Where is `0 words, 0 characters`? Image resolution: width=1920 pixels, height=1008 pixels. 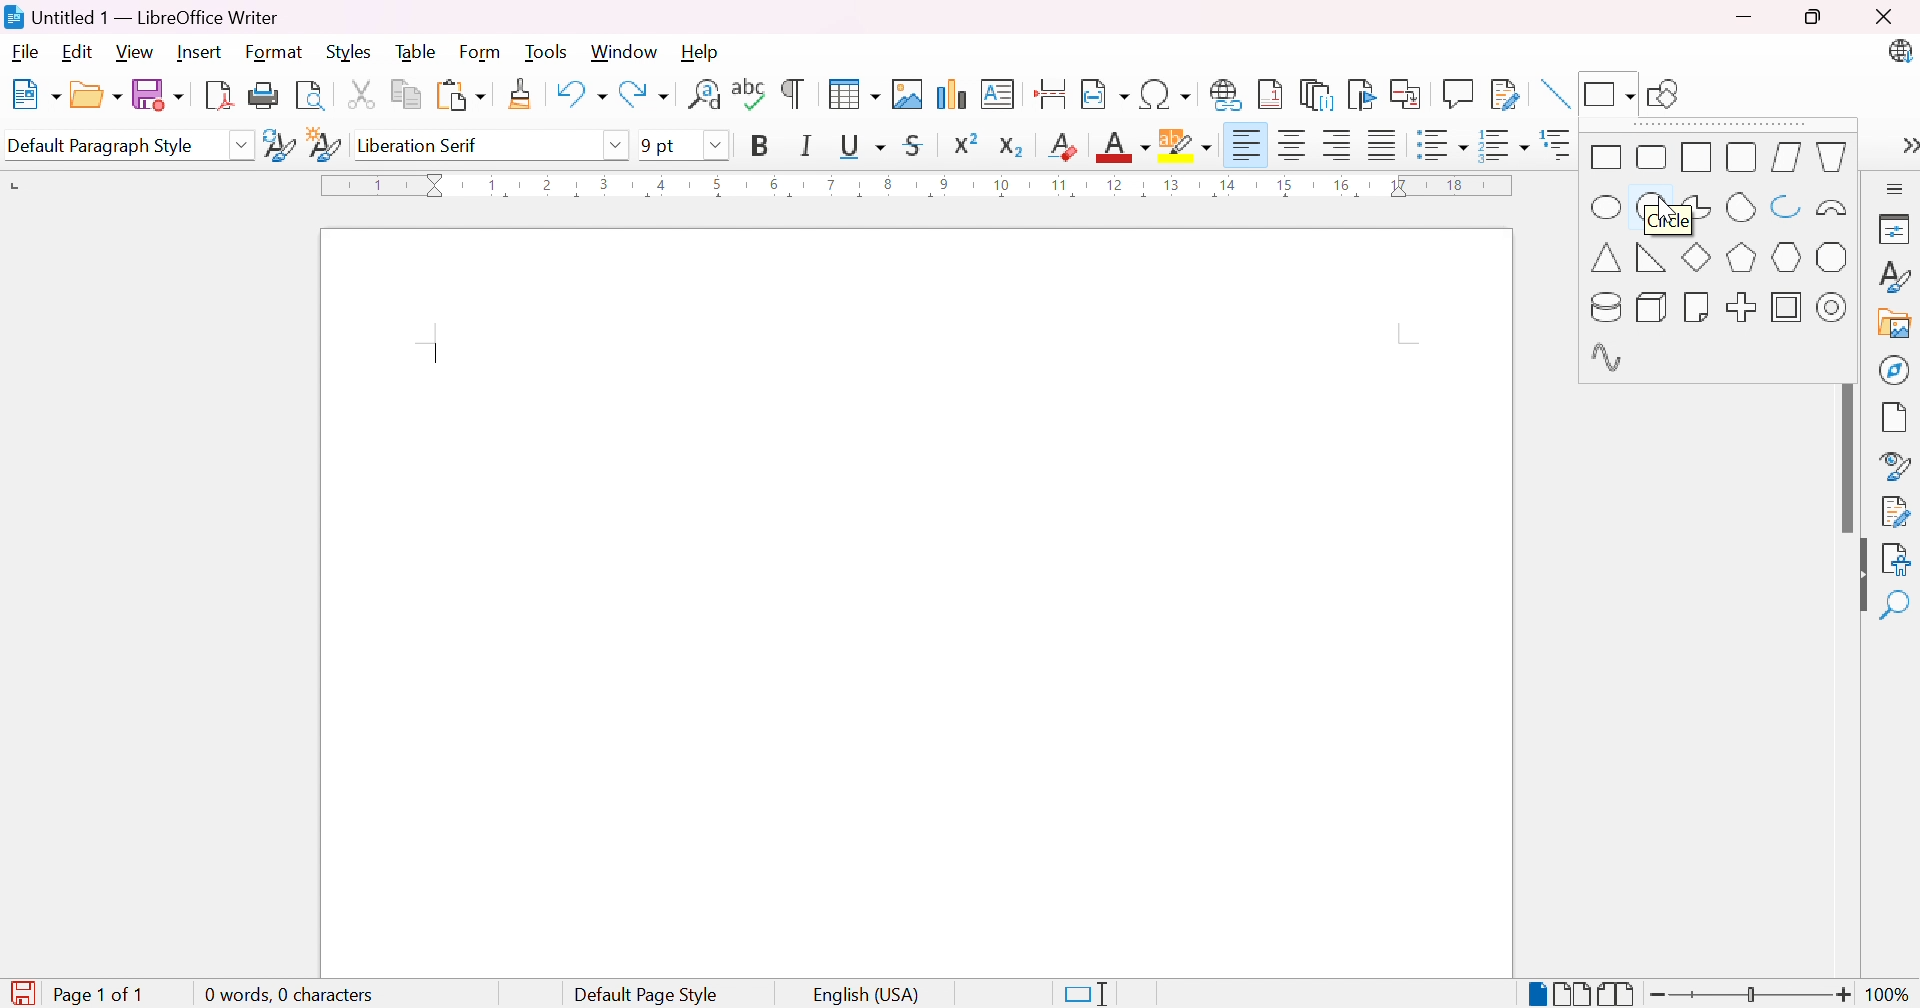 0 words, 0 characters is located at coordinates (287, 992).